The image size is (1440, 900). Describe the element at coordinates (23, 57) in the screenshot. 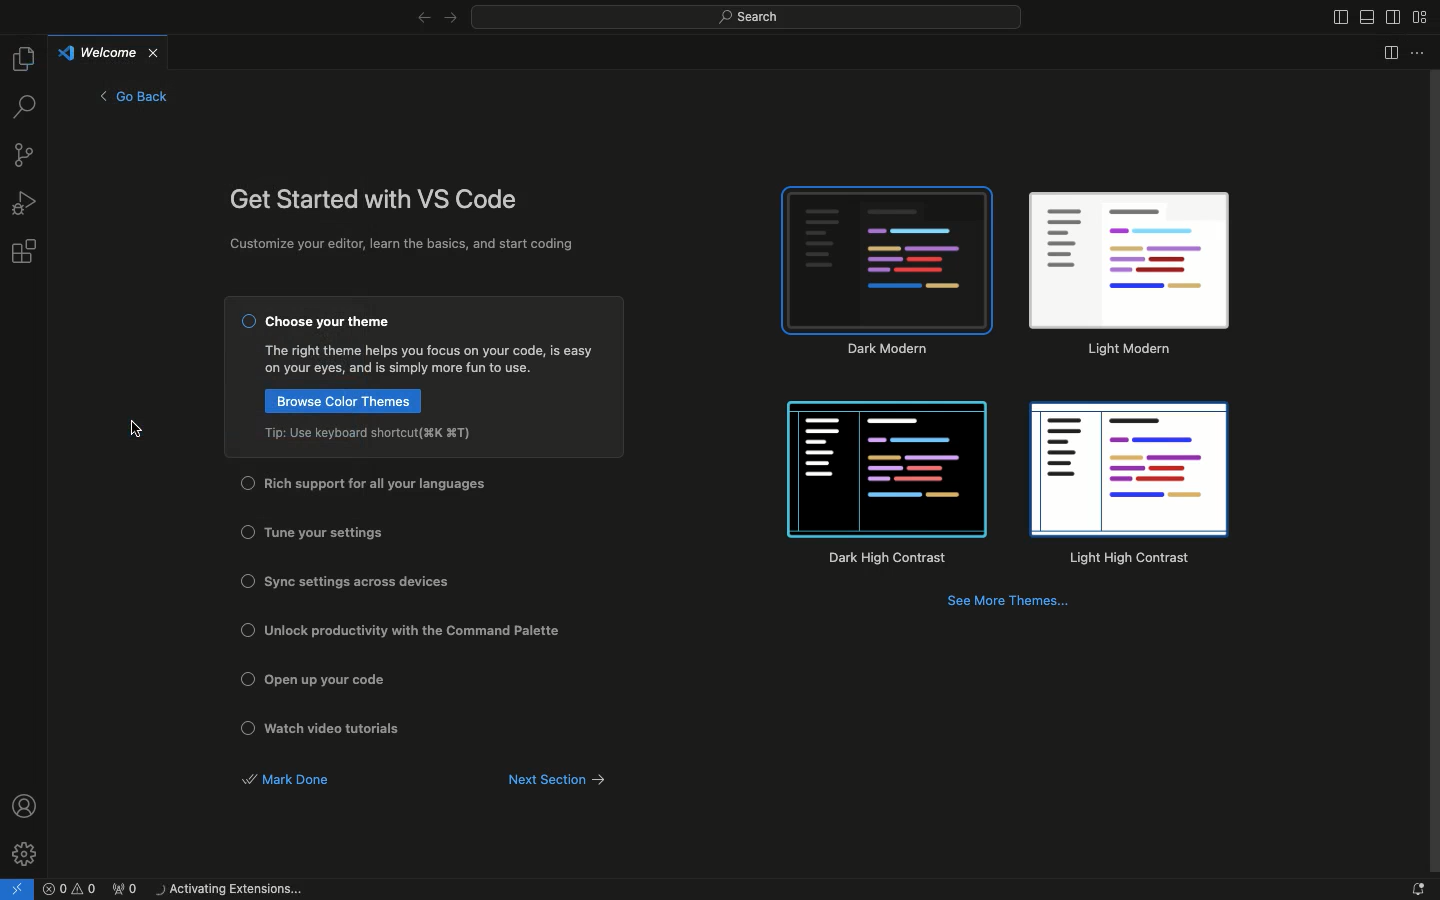

I see `Explorer` at that location.